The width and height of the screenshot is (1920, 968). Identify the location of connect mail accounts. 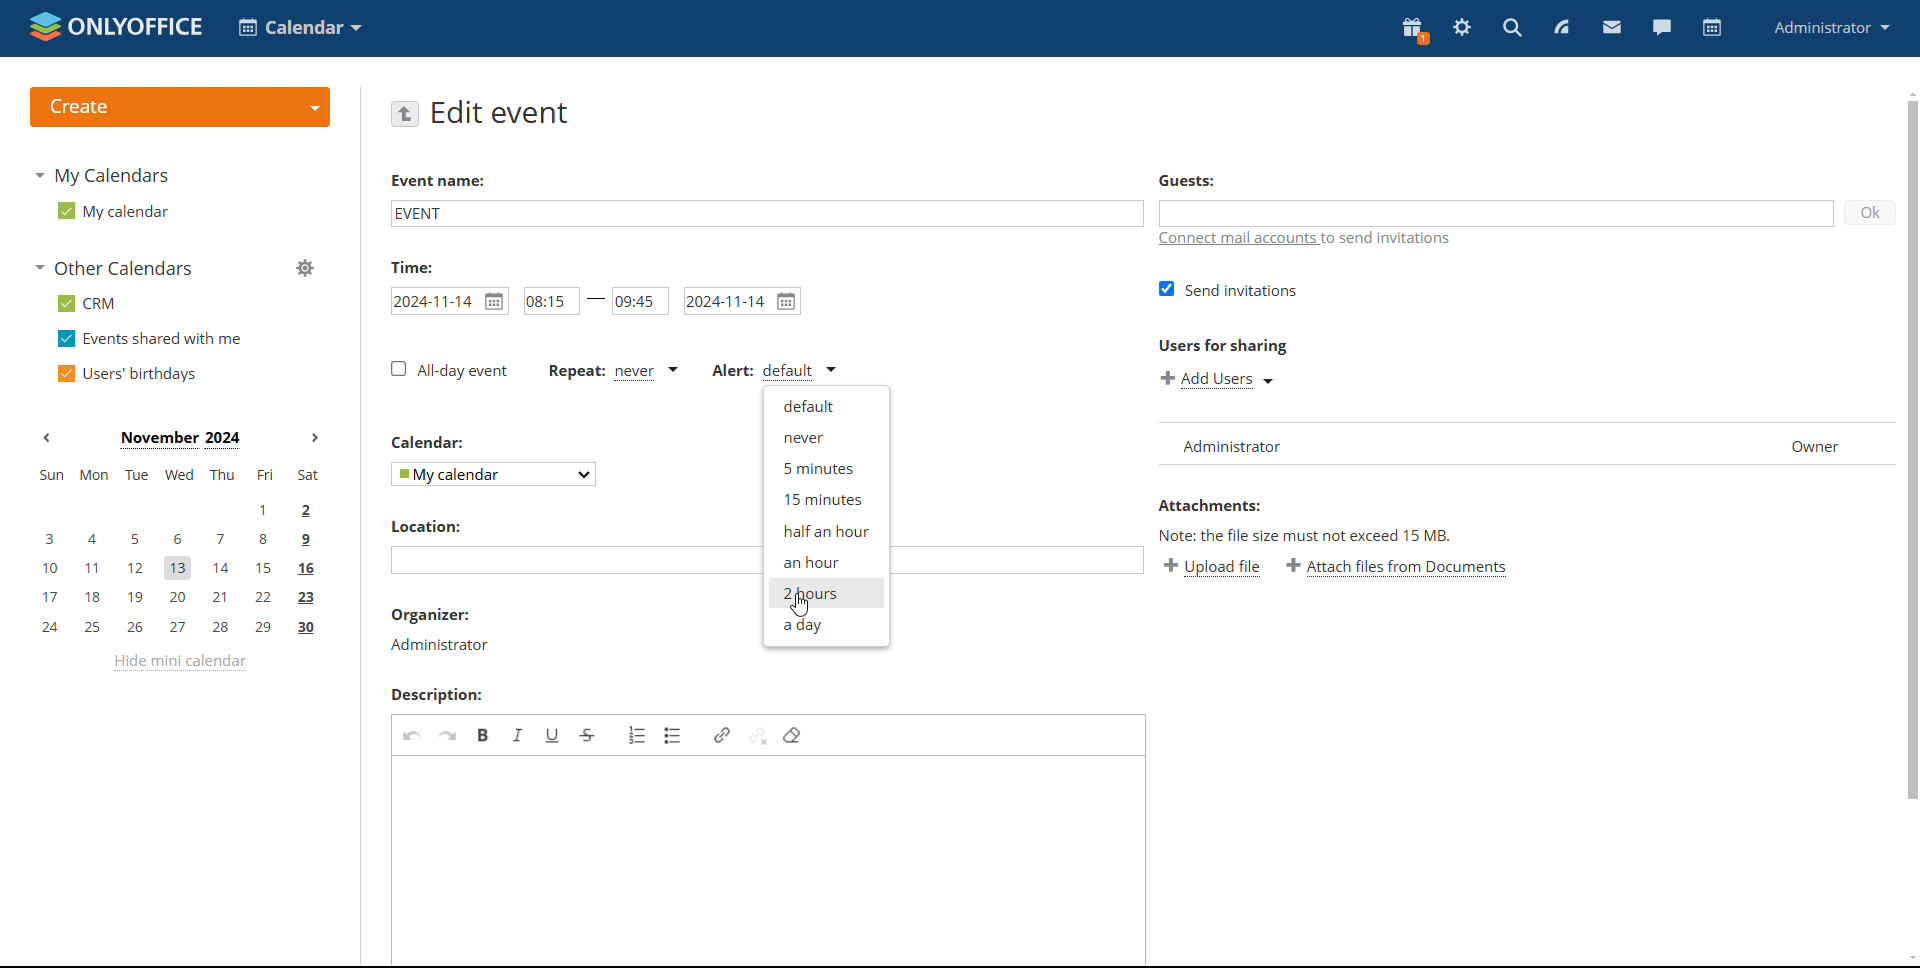
(1313, 239).